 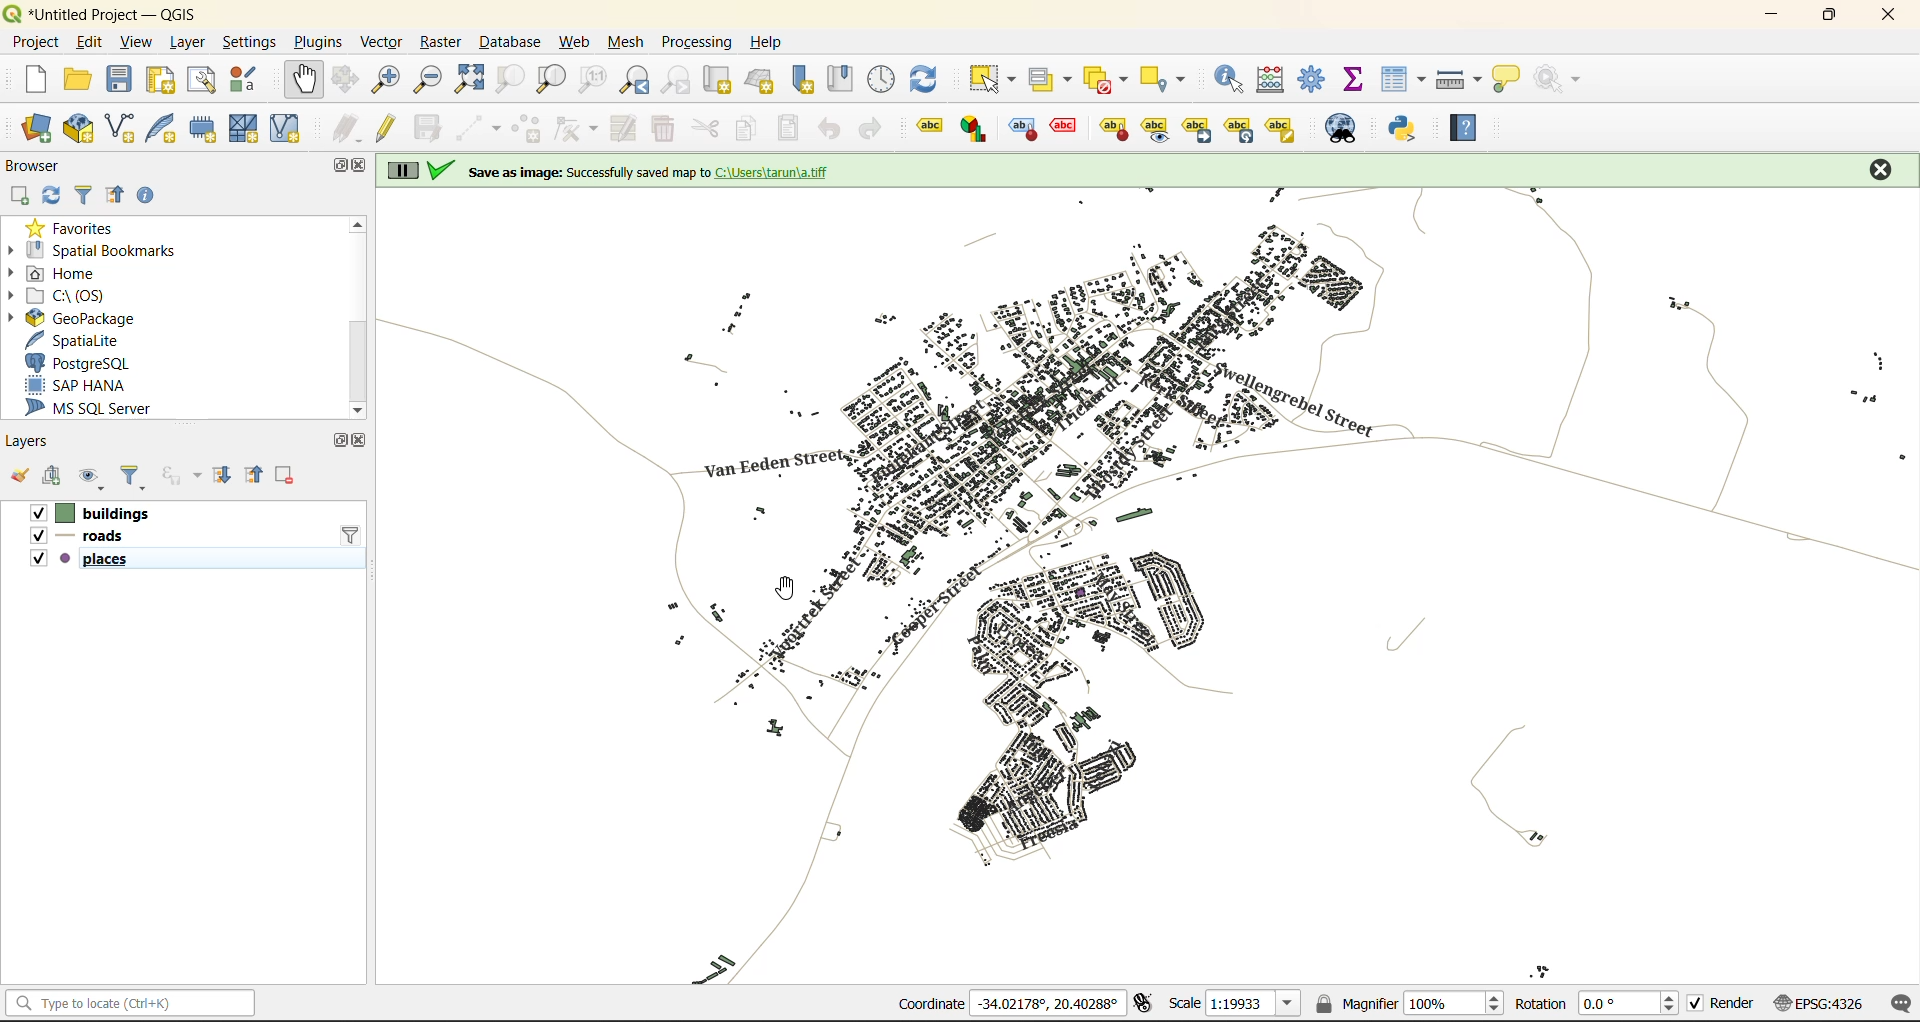 I want to click on Move a label, diagrams or callout , so click(x=1156, y=128).